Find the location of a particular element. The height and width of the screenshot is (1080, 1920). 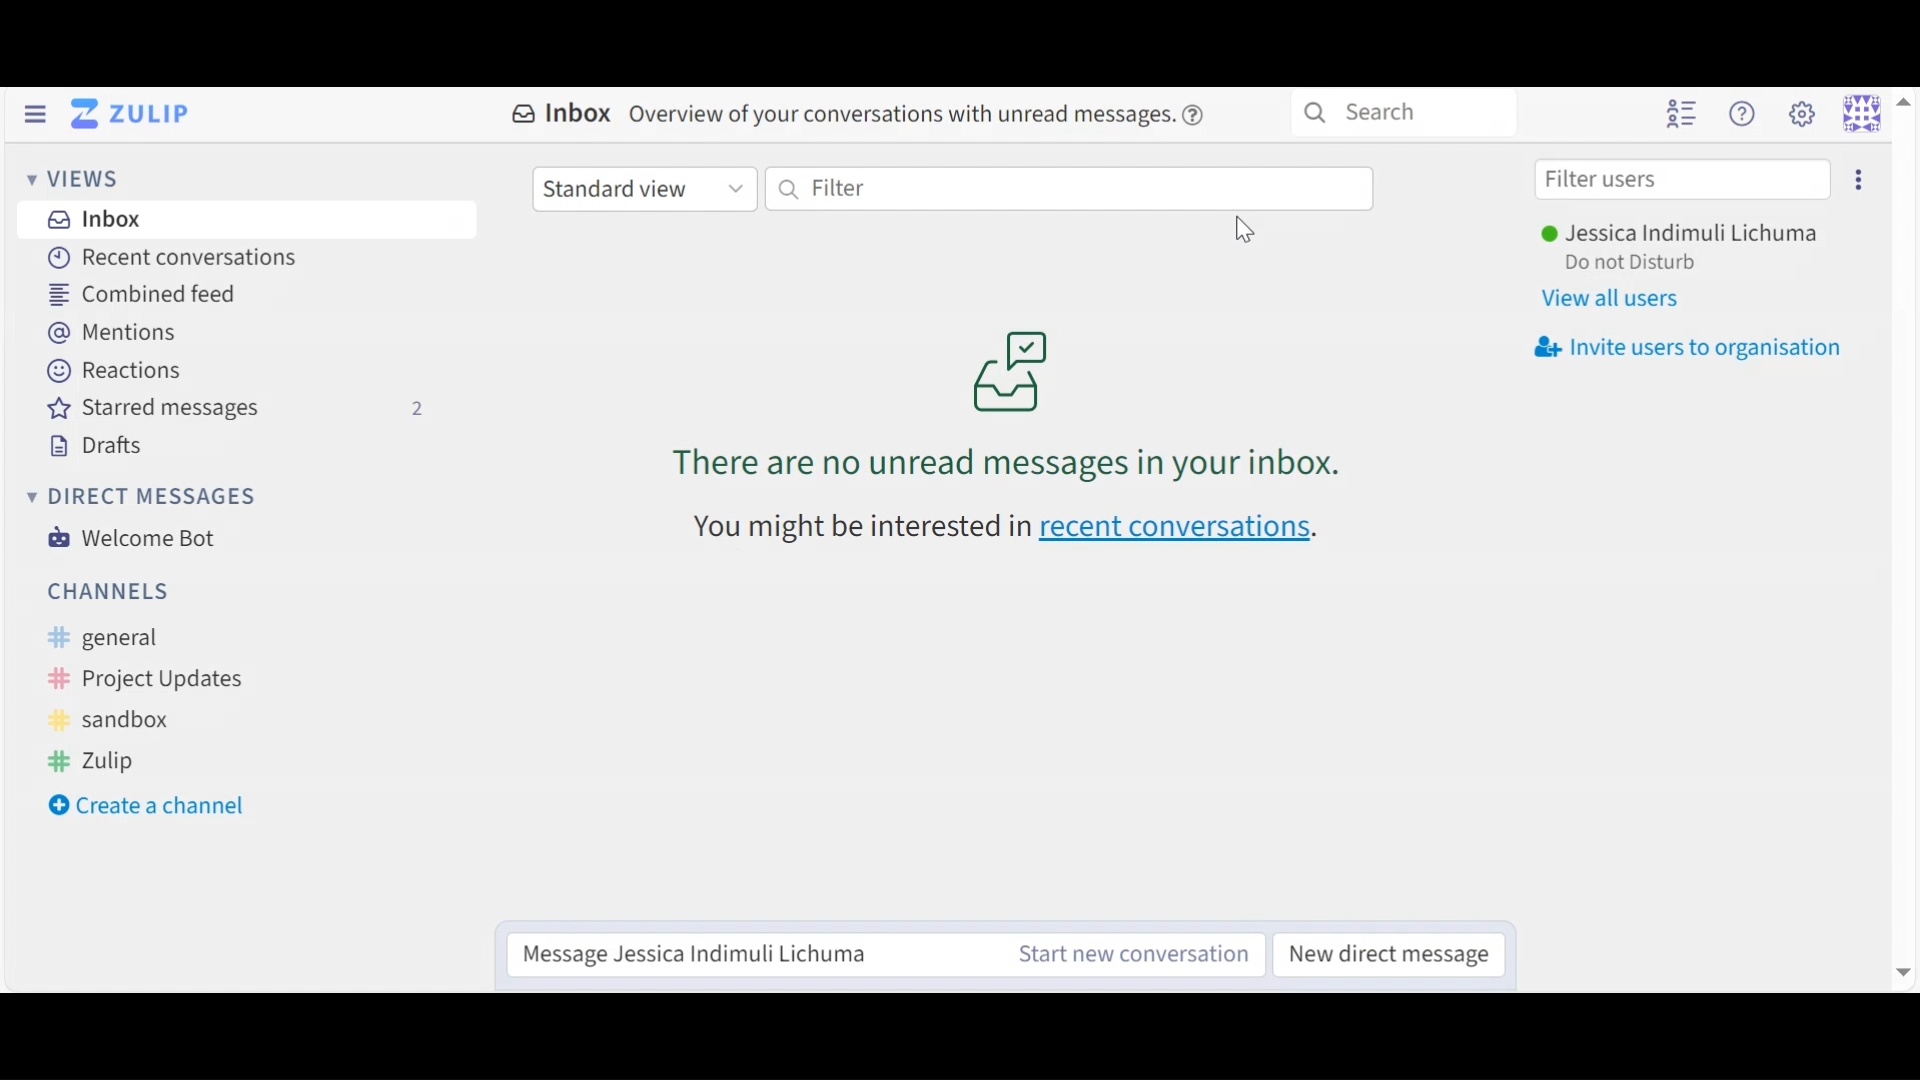

Reactions is located at coordinates (118, 372).